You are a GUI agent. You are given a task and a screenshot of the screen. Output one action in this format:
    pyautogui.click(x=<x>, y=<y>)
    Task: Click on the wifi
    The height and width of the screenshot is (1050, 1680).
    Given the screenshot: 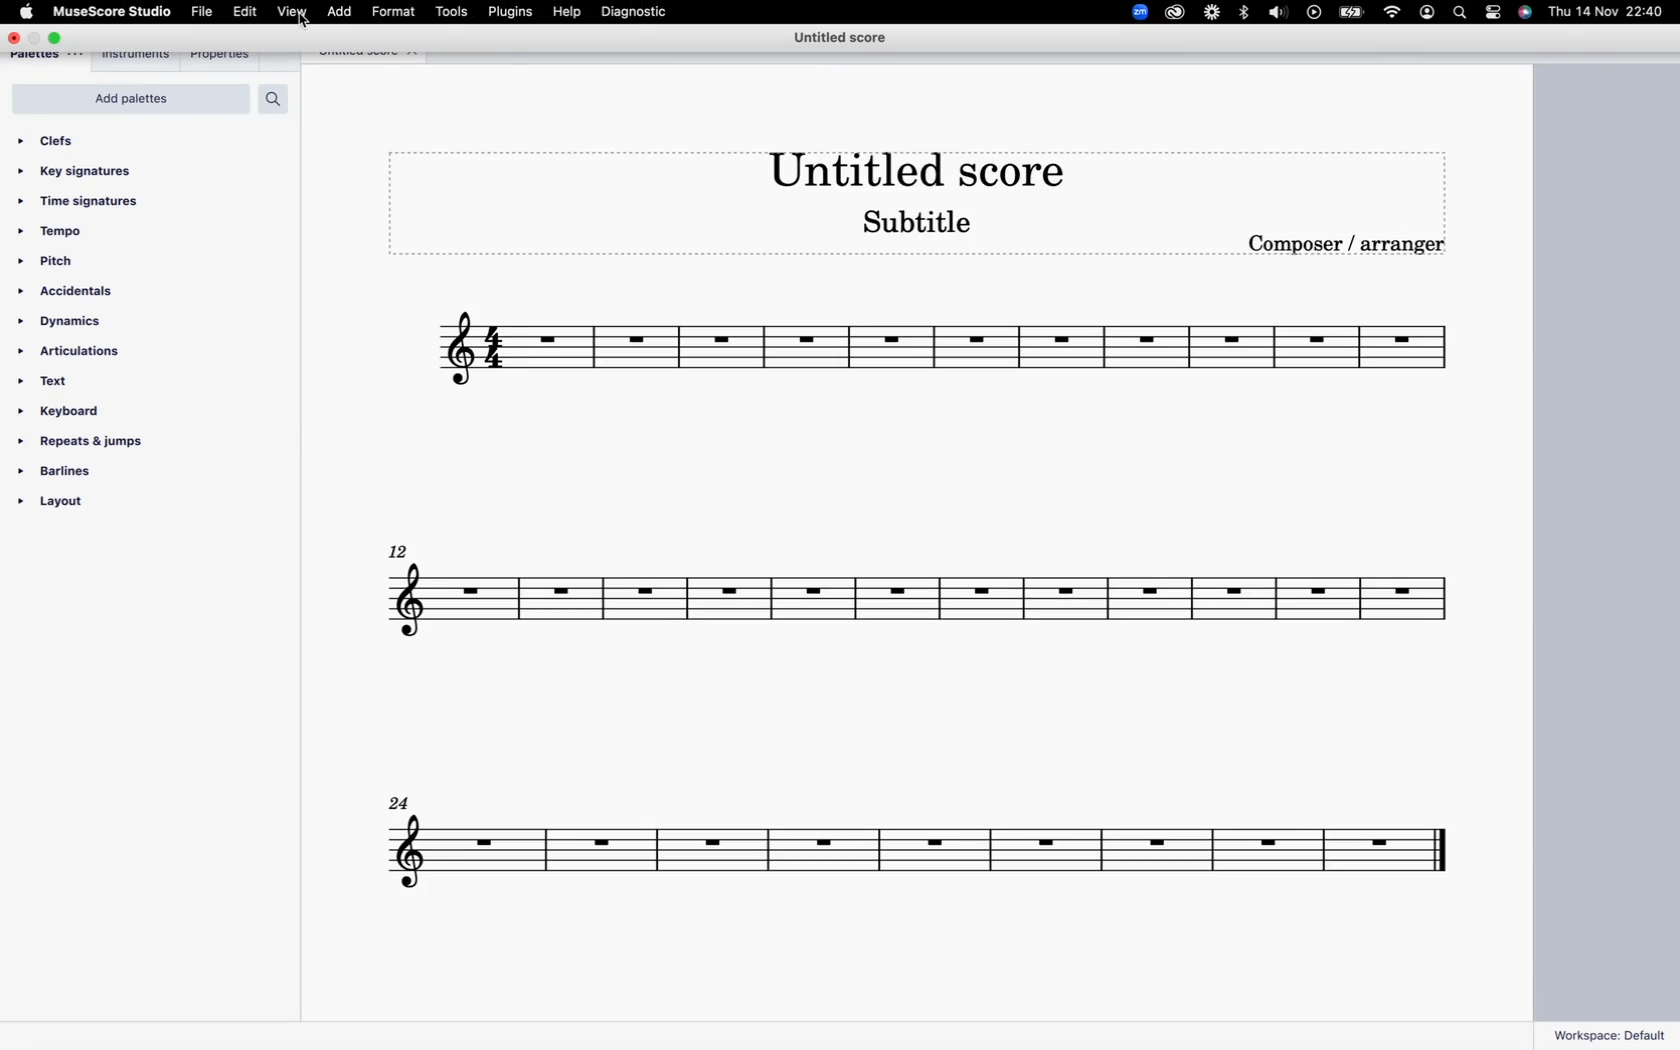 What is the action you would take?
    pyautogui.click(x=1391, y=14)
    